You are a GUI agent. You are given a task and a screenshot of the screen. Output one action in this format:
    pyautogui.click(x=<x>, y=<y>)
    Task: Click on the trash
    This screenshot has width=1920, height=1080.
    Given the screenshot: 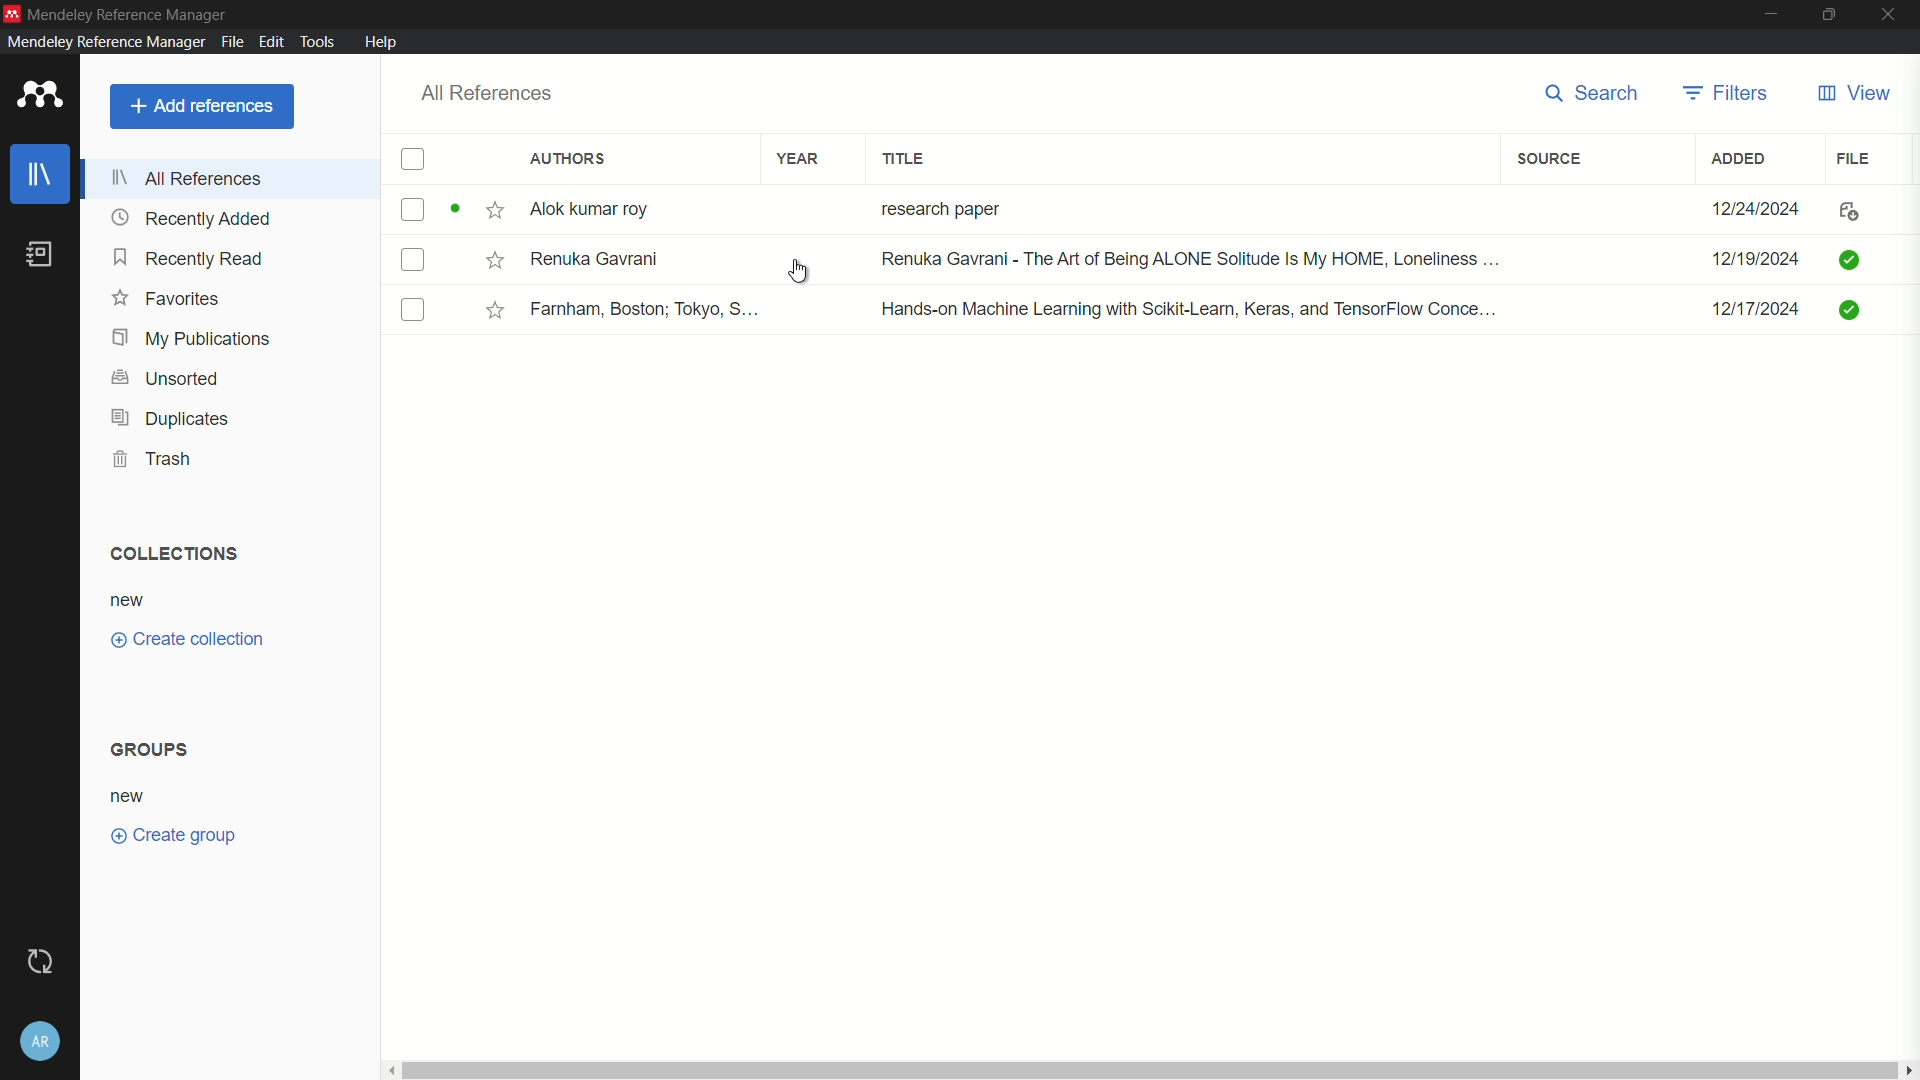 What is the action you would take?
    pyautogui.click(x=151, y=458)
    